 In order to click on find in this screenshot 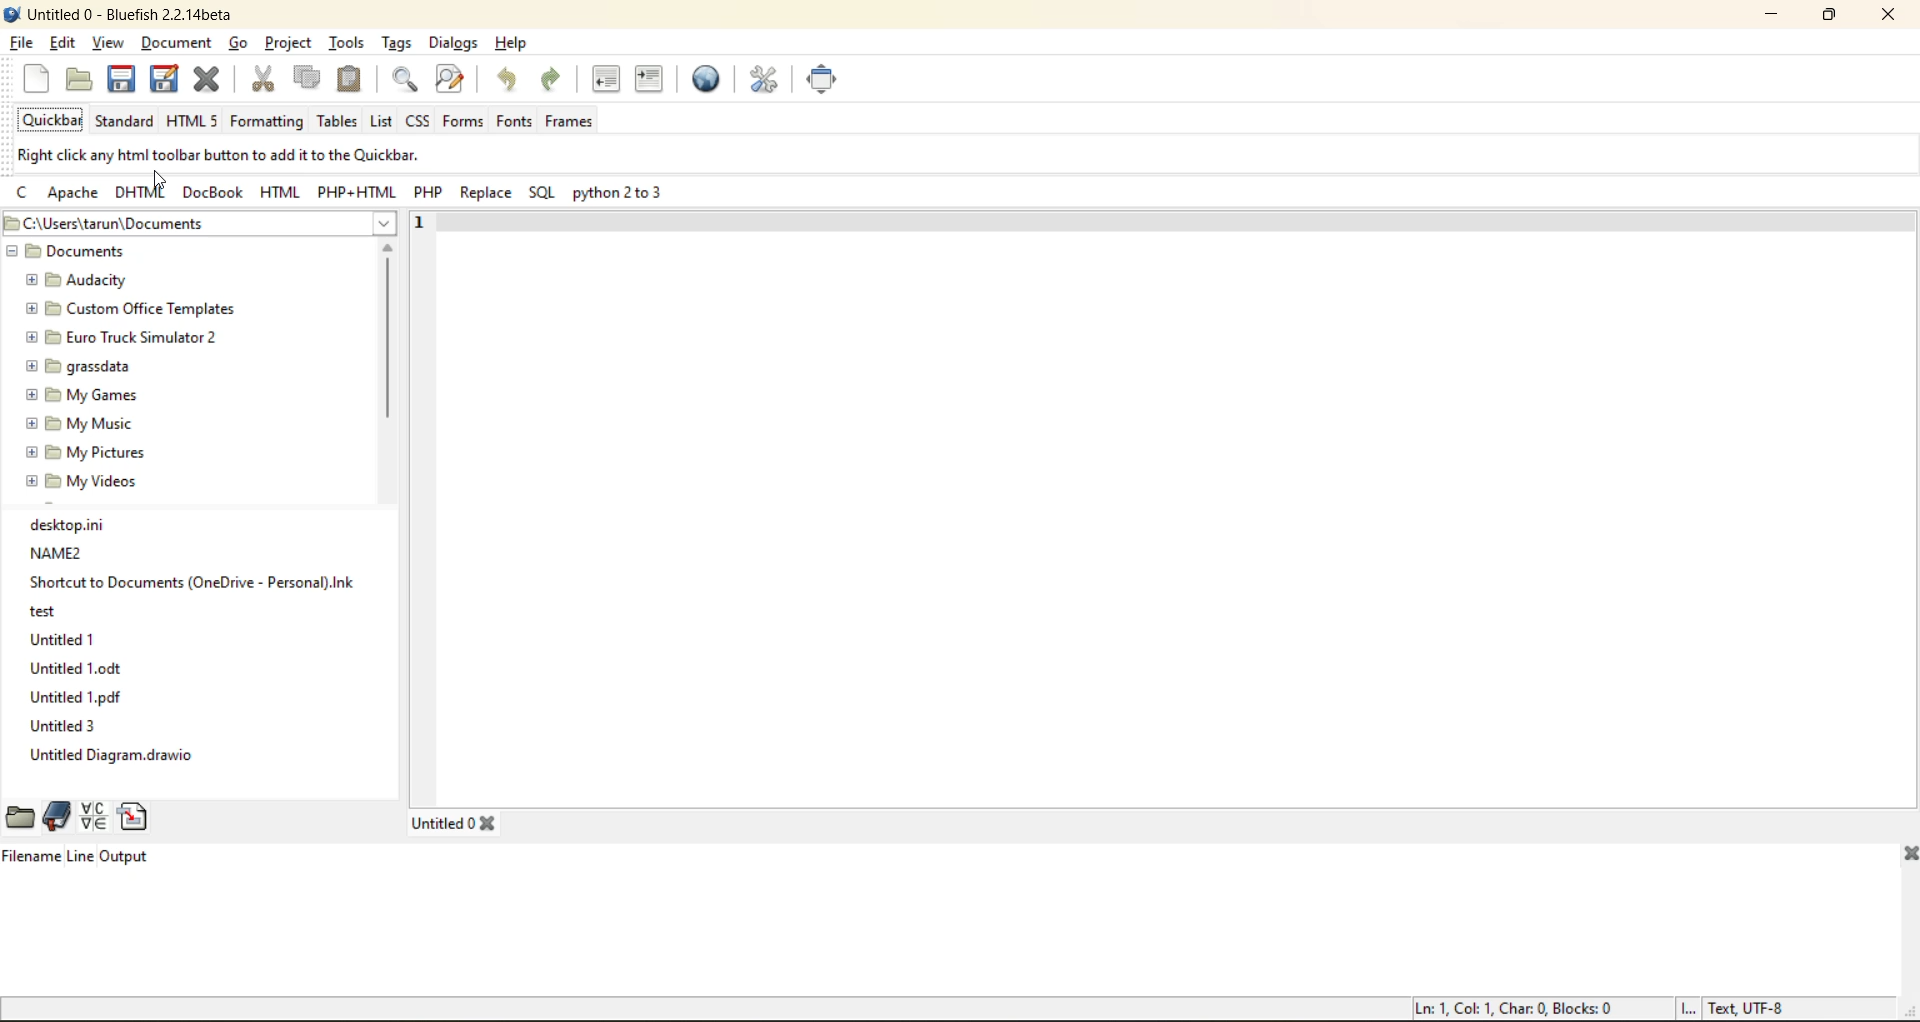, I will do `click(408, 82)`.